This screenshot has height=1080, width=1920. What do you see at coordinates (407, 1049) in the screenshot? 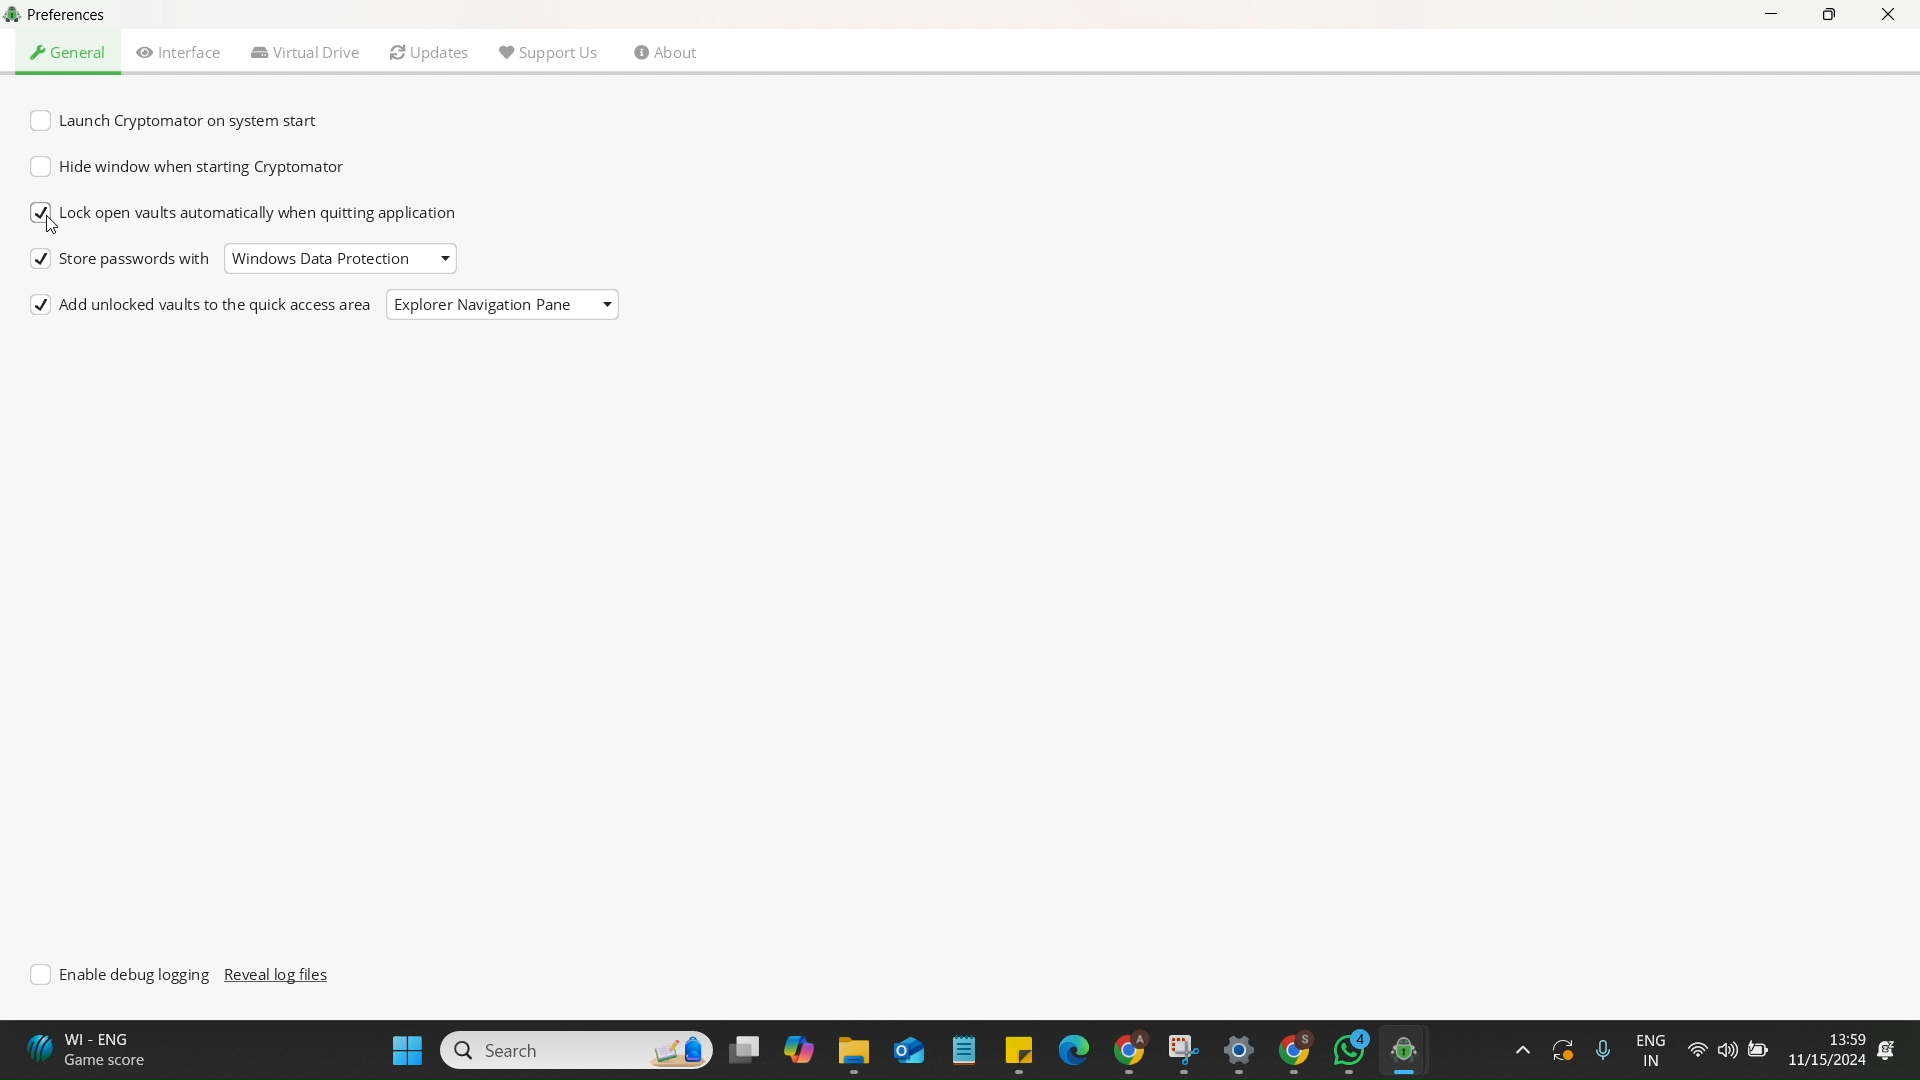
I see `Quick Start Windows` at bounding box center [407, 1049].